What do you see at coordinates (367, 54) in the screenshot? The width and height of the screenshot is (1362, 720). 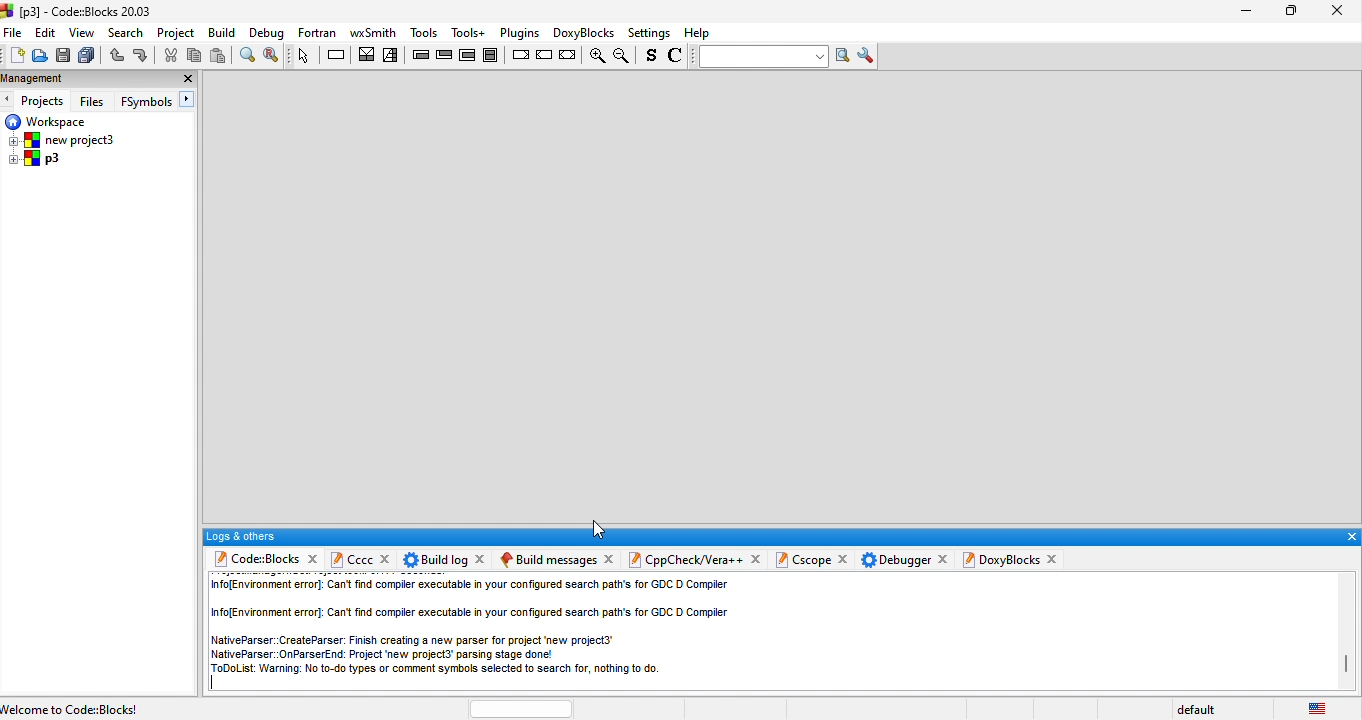 I see `decision` at bounding box center [367, 54].